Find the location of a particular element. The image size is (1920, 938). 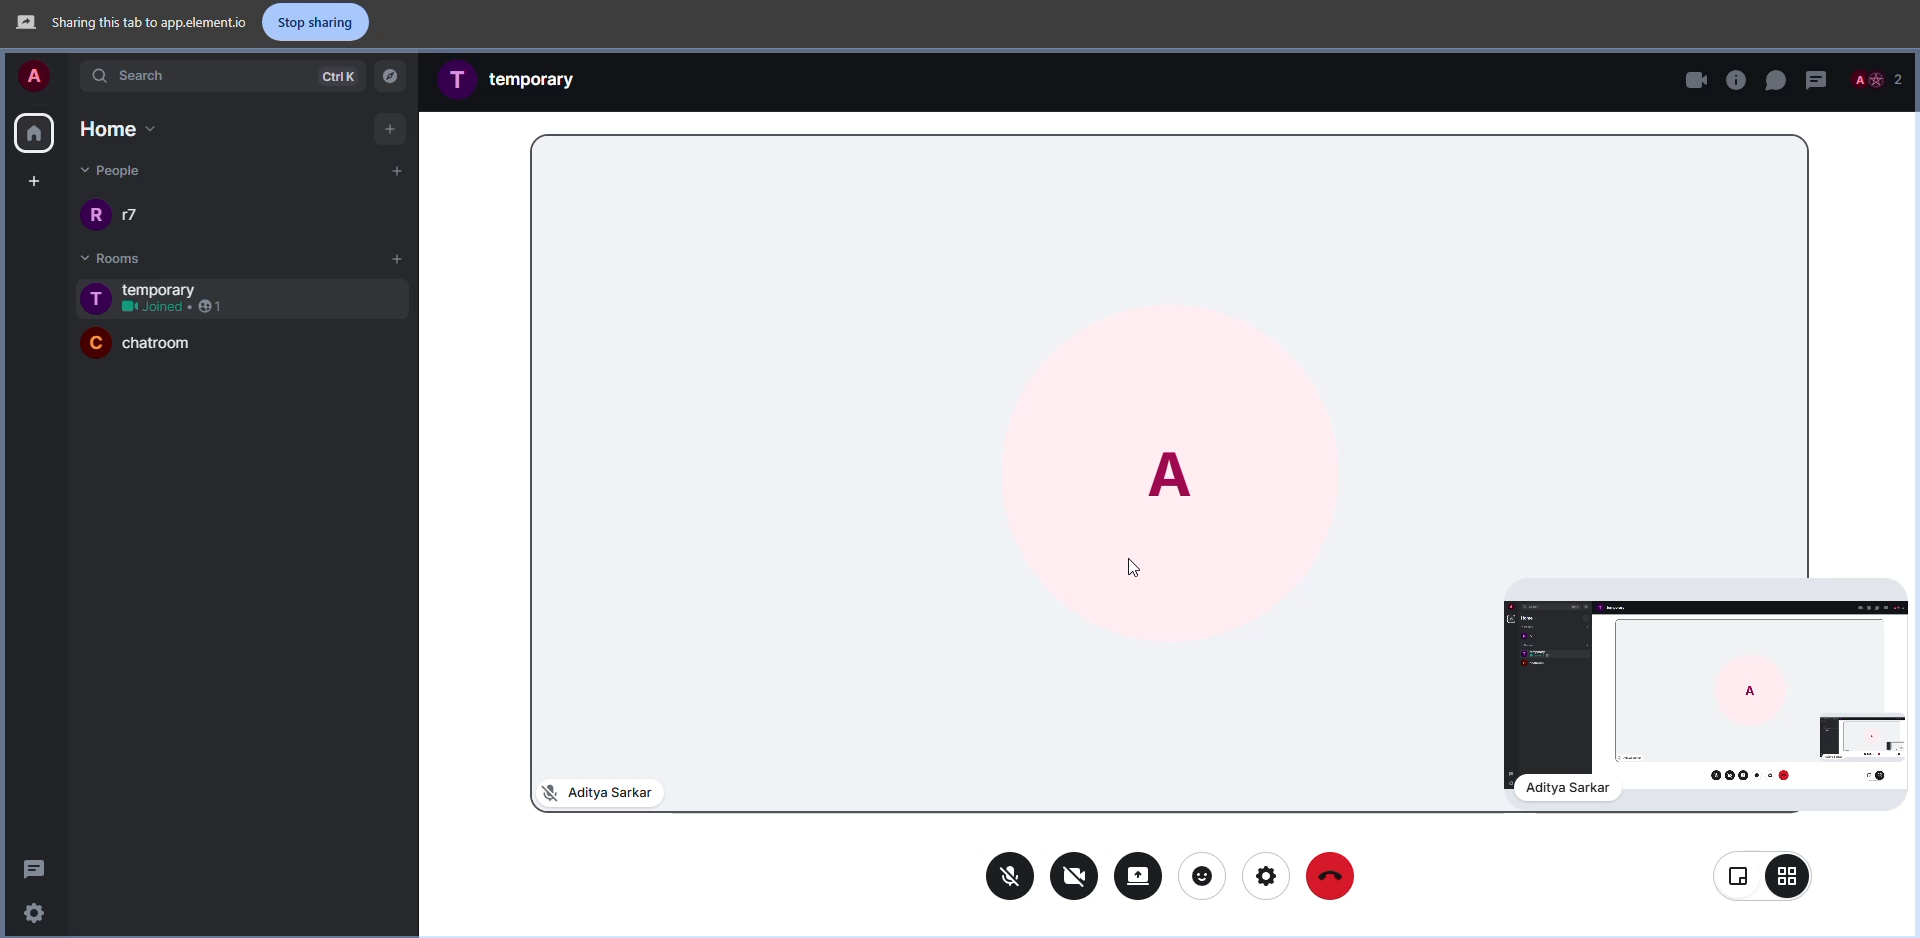

settings is located at coordinates (42, 912).